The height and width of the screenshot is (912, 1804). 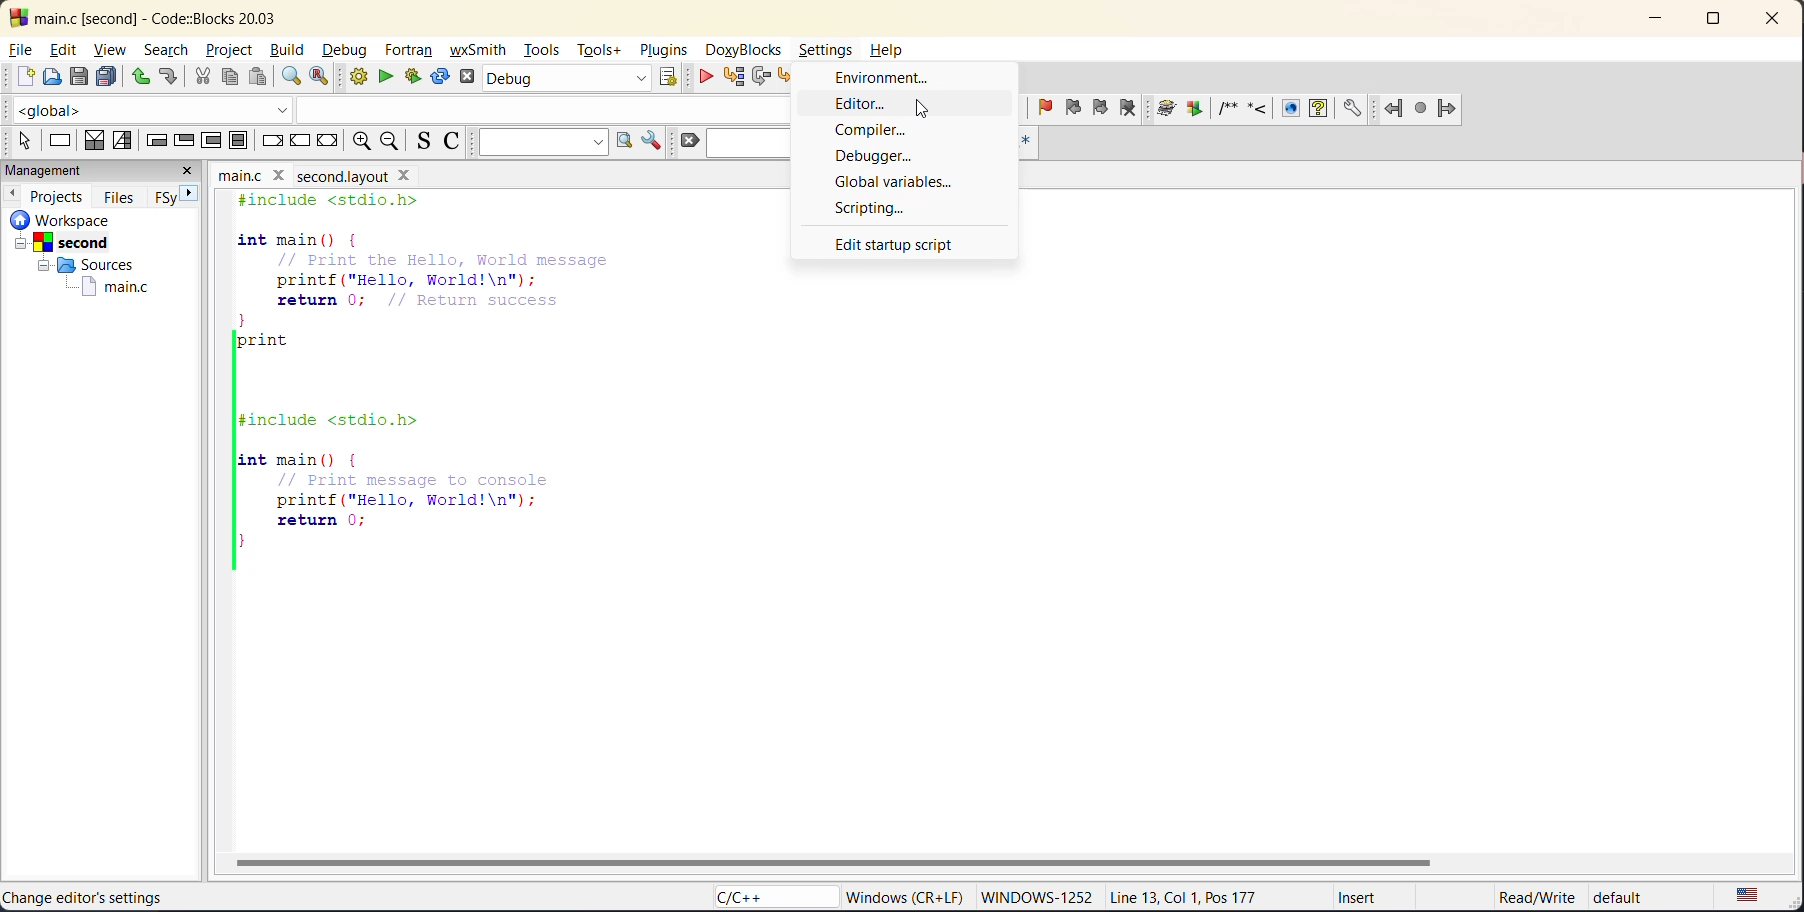 What do you see at coordinates (81, 171) in the screenshot?
I see `management` at bounding box center [81, 171].